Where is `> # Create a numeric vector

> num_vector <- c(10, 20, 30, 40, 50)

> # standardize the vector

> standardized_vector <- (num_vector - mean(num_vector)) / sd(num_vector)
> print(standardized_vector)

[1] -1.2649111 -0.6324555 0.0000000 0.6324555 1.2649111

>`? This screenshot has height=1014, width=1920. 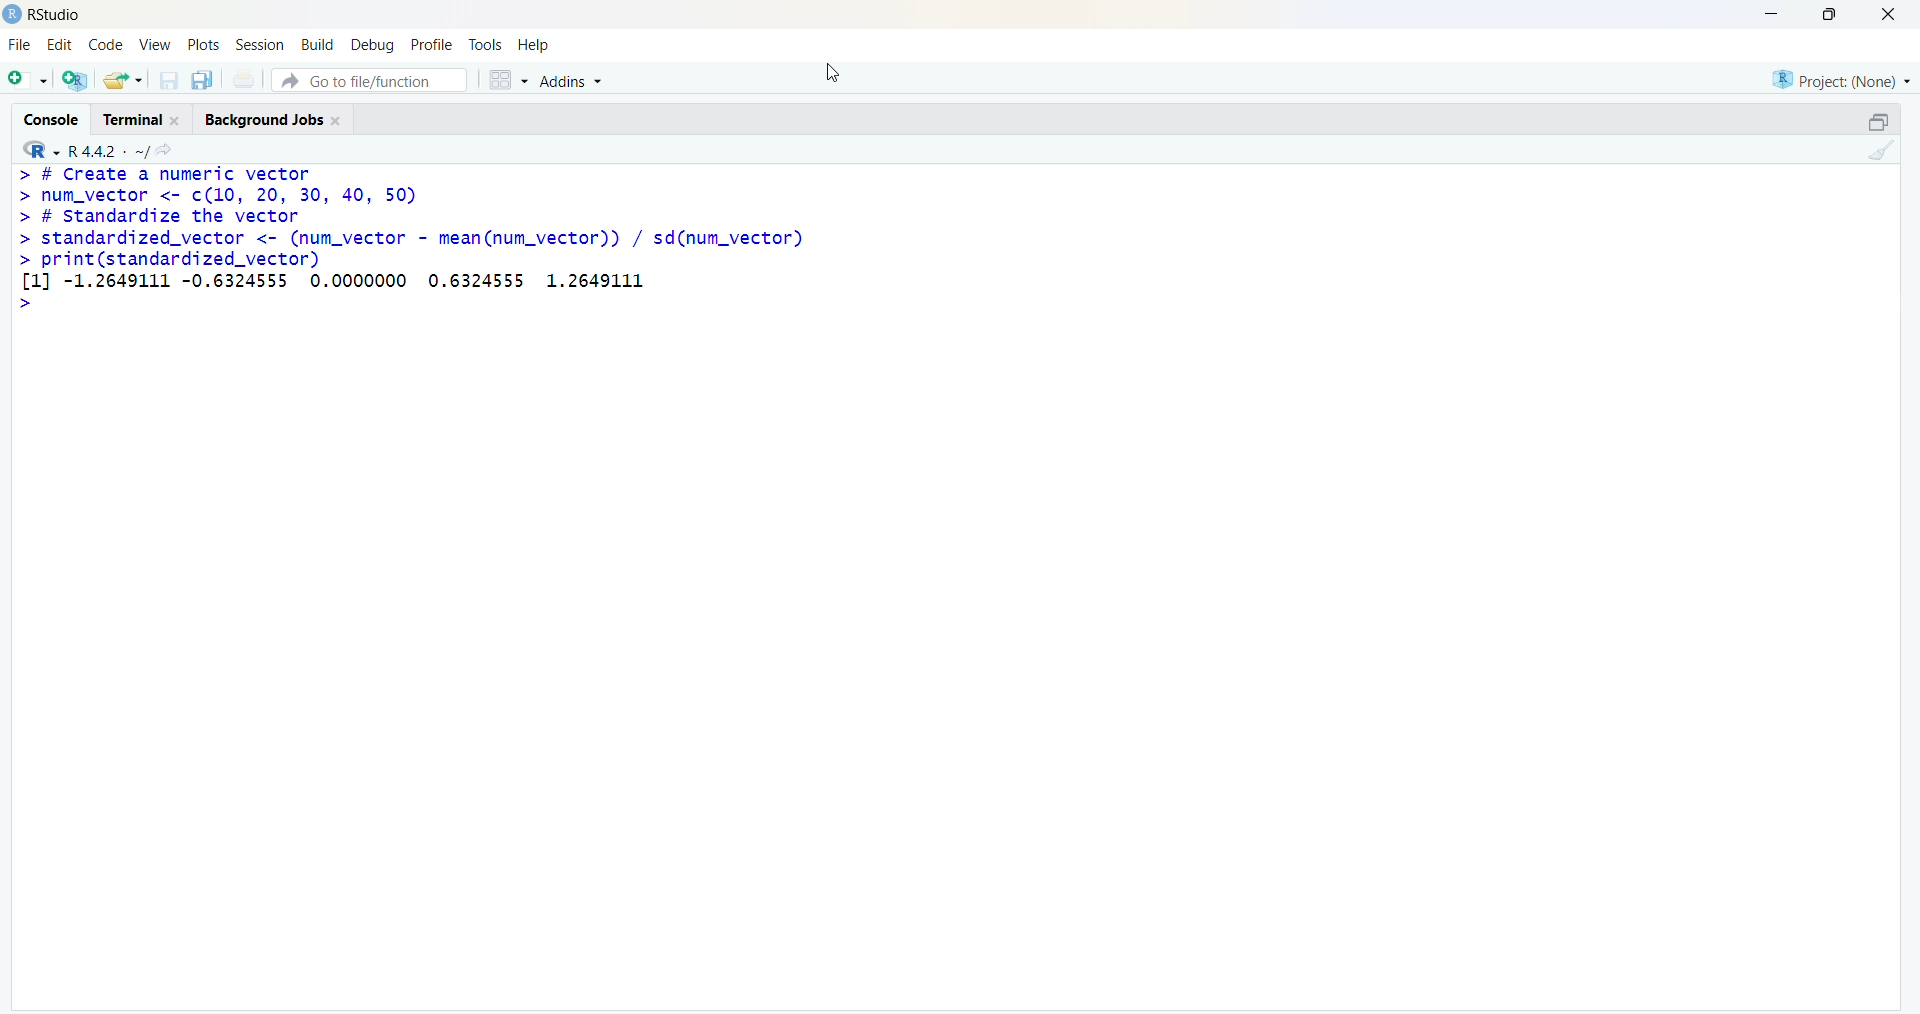 > # Create a numeric vector

> num_vector <- c(10, 20, 30, 40, 50)

> # standardize the vector

> standardized_vector <- (num_vector - mean(num_vector)) / sd(num_vector)
> print(standardized_vector)

[1] -1.2649111 -0.6324555 0.0000000 0.6324555 1.2649111

> is located at coordinates (411, 241).